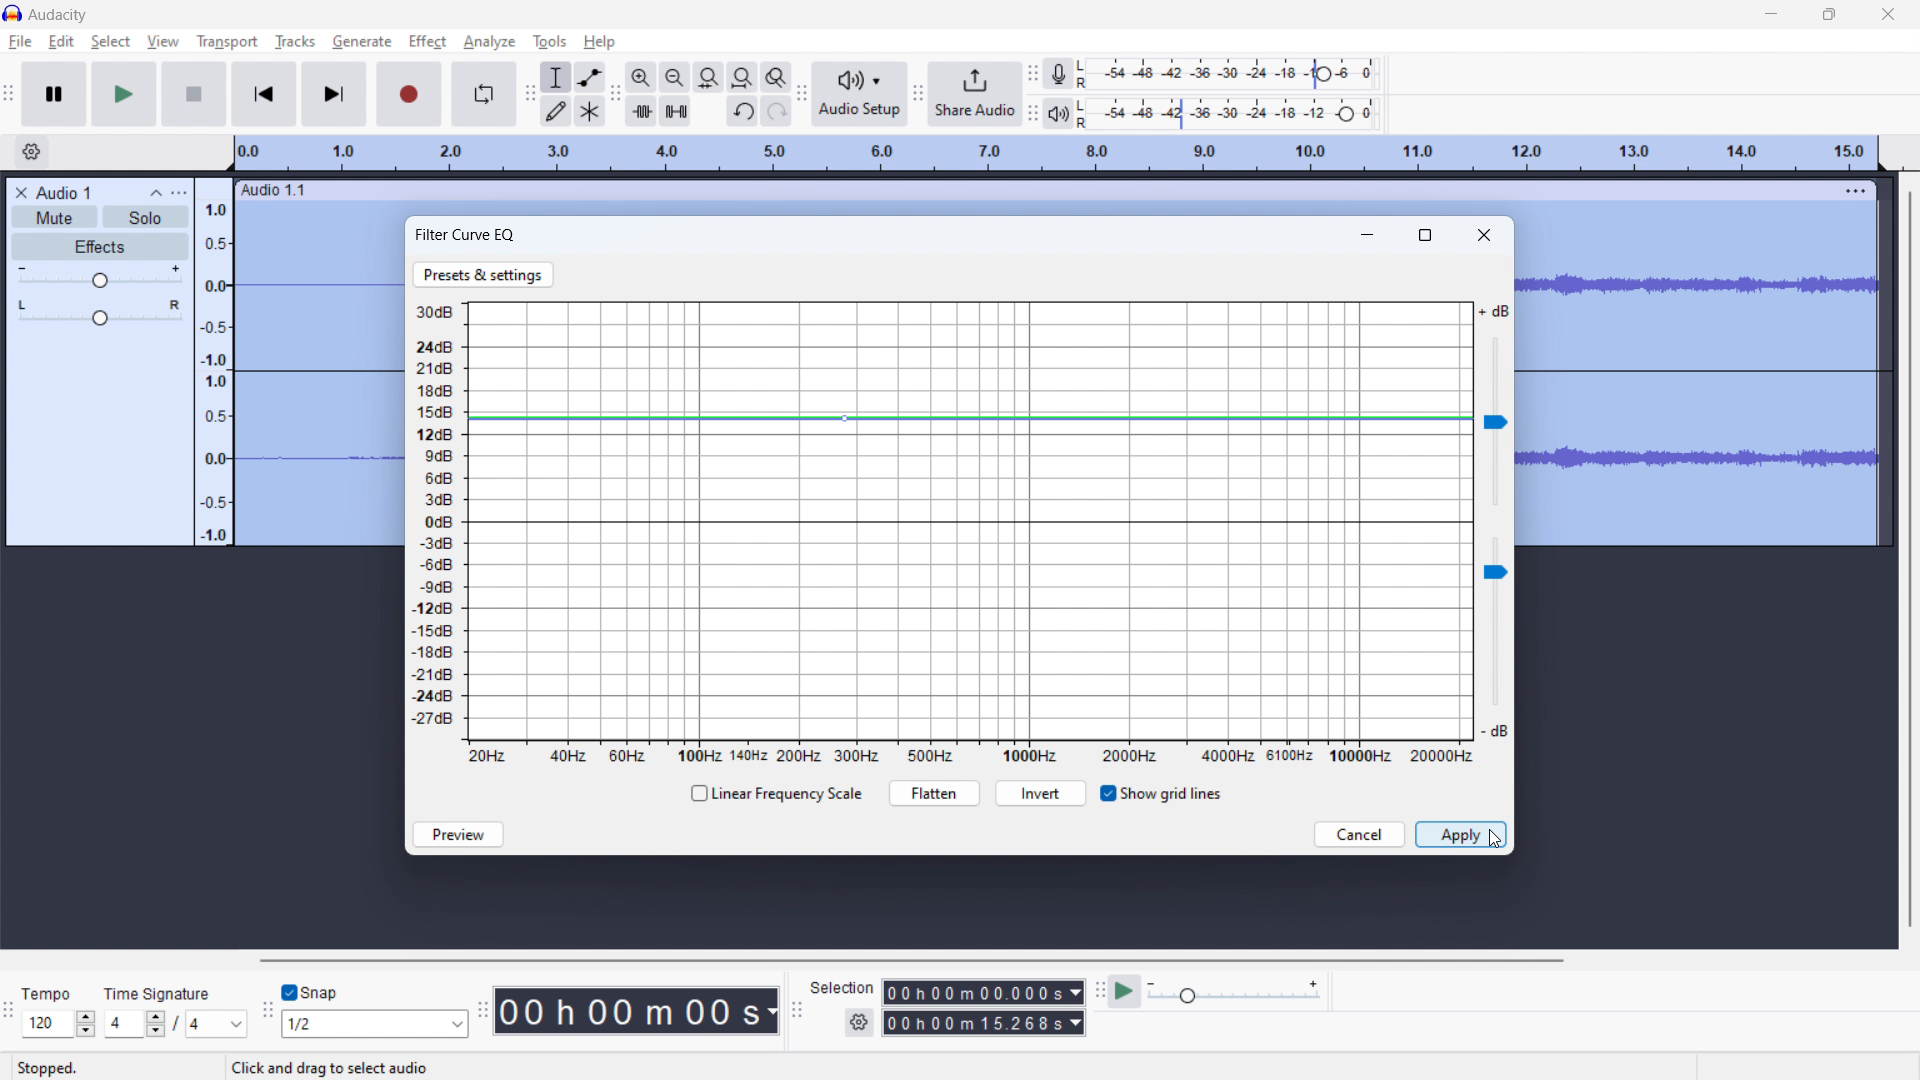 The width and height of the screenshot is (1920, 1080). Describe the element at coordinates (54, 216) in the screenshot. I see `mute` at that location.